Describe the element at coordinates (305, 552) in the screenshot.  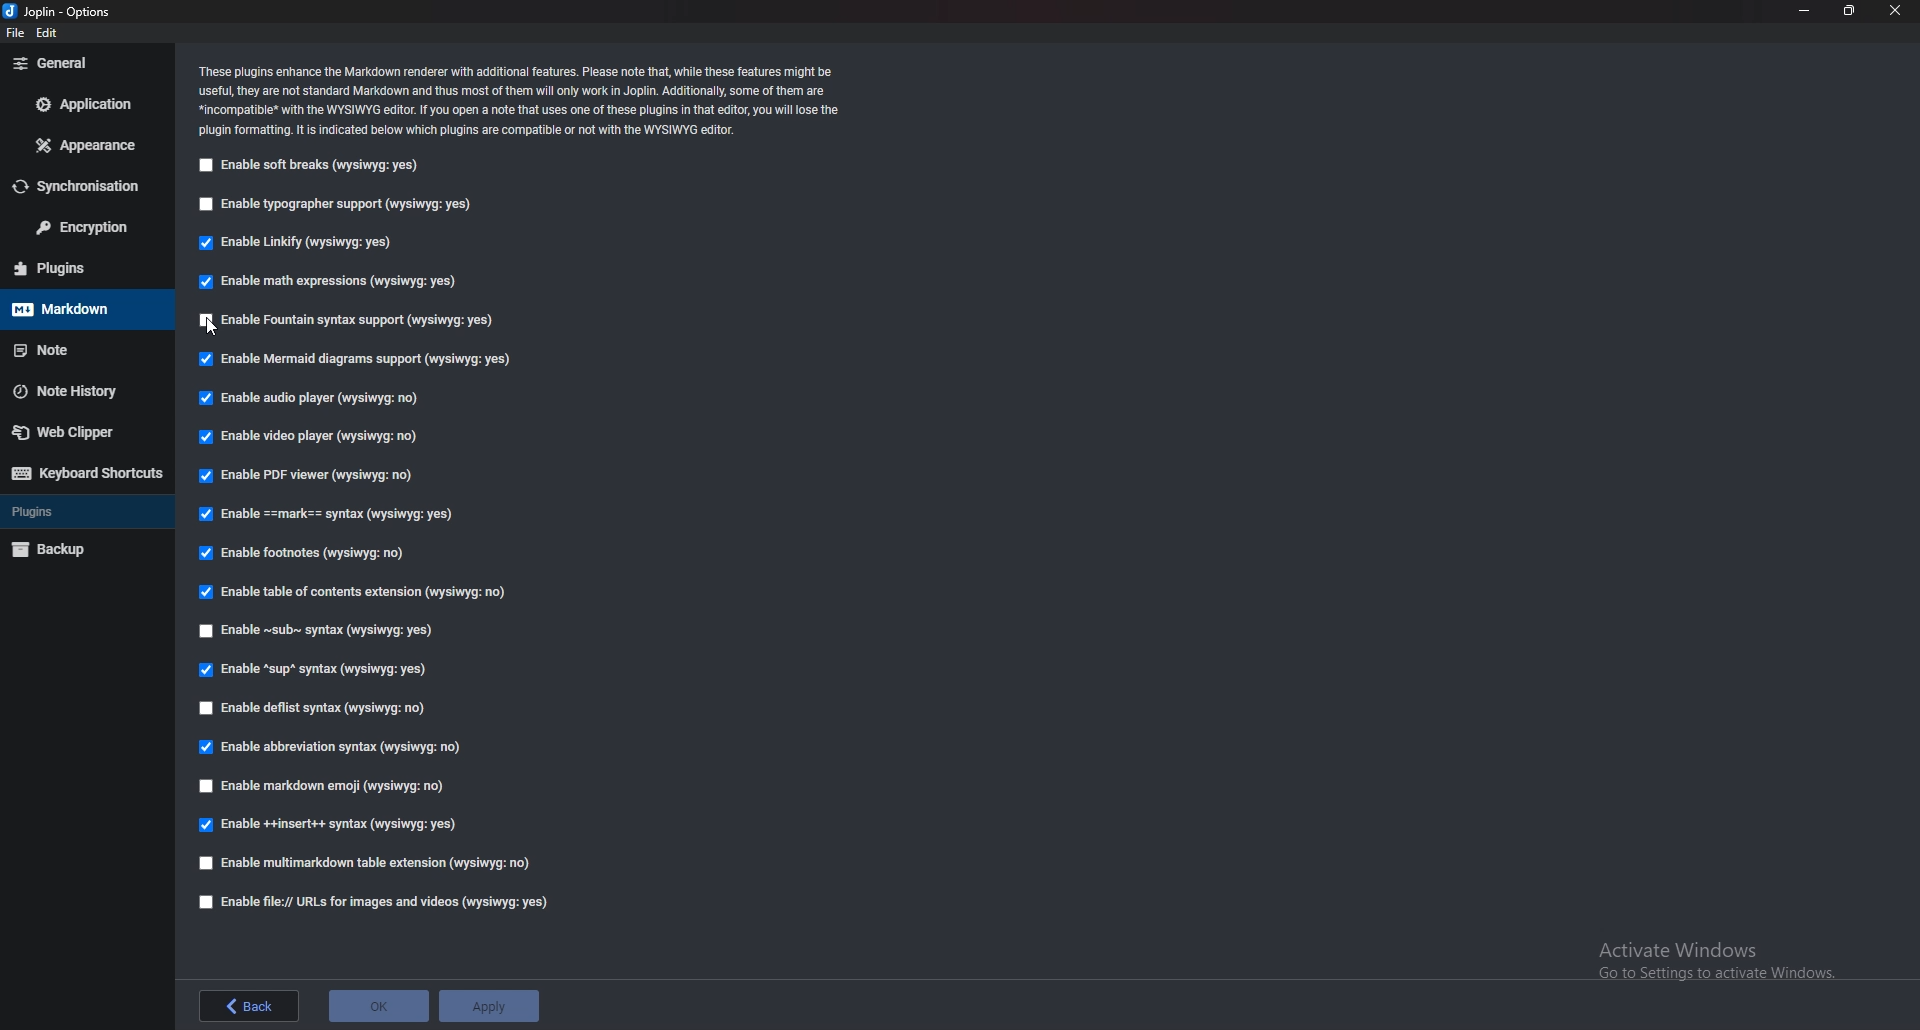
I see `Enable footnotes` at that location.